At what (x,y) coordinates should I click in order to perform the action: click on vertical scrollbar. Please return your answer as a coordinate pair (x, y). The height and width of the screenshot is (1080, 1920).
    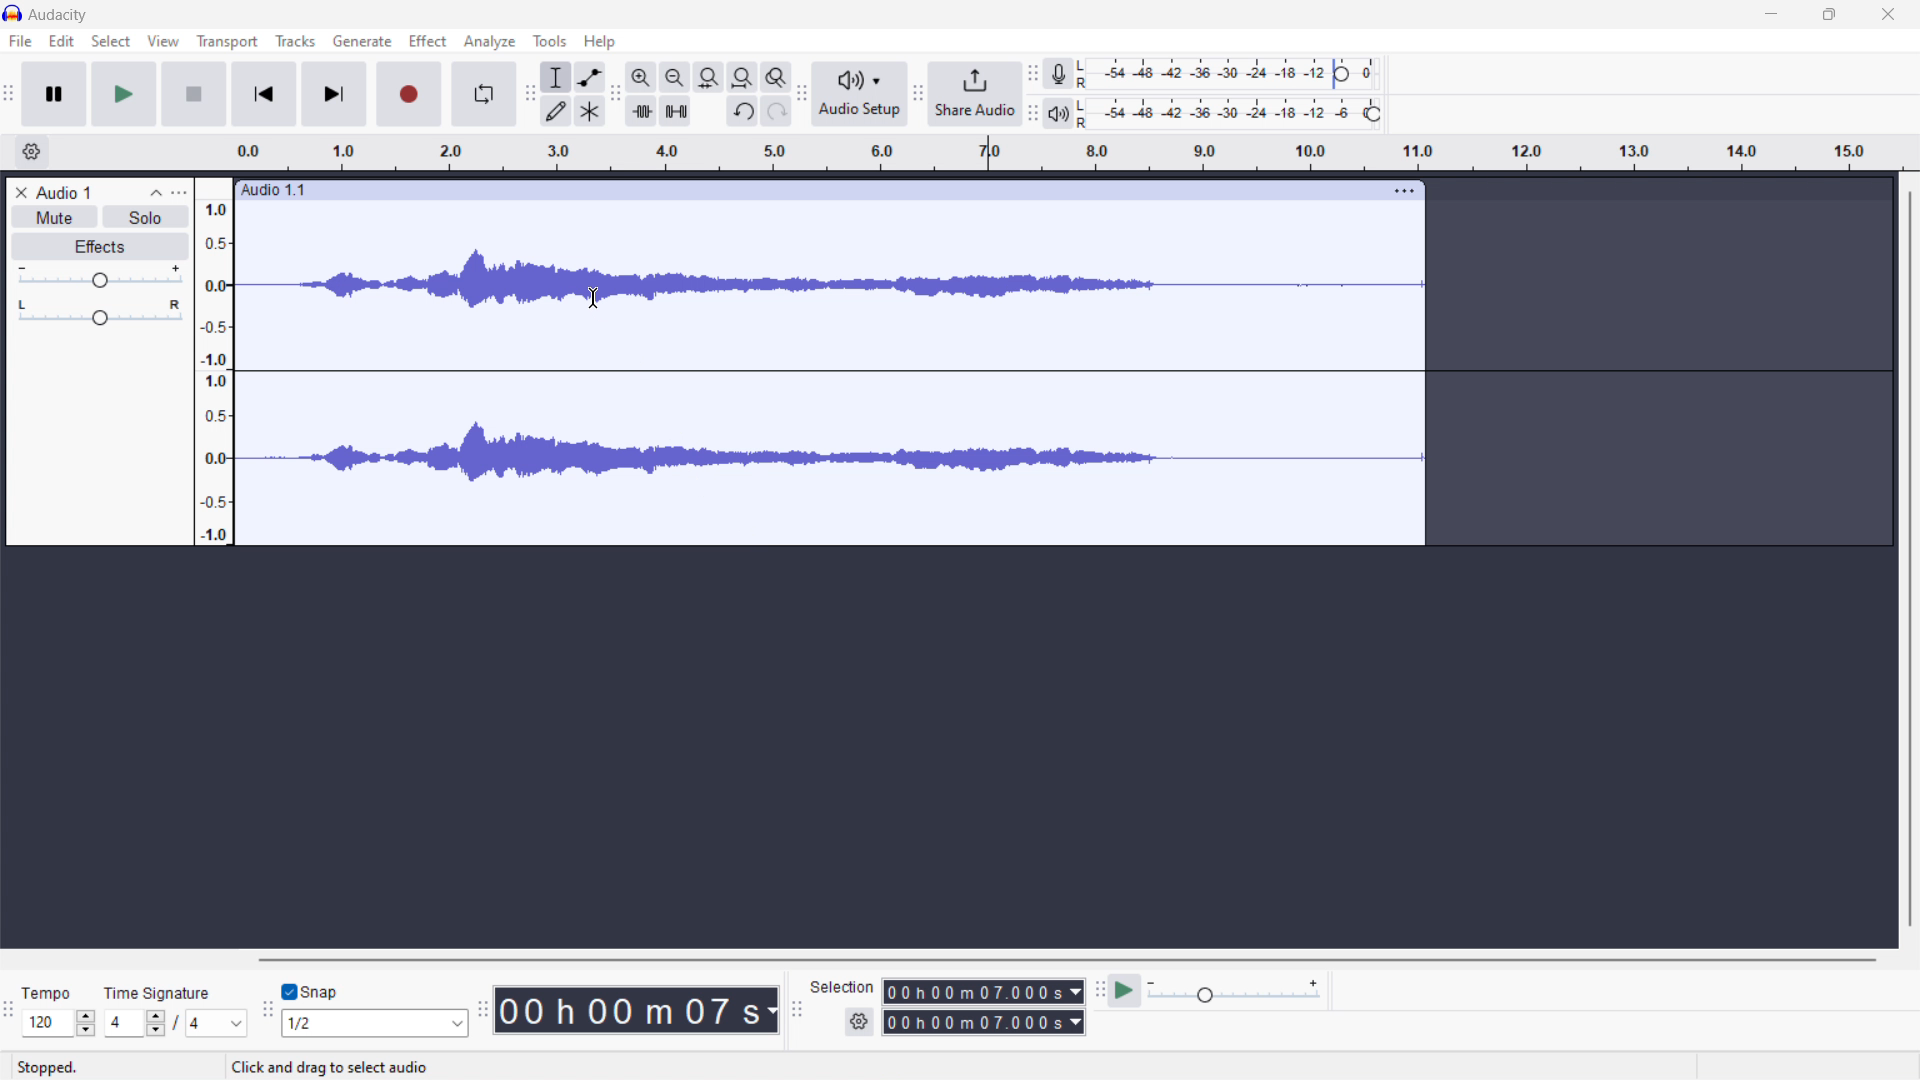
    Looking at the image, I should click on (1908, 561).